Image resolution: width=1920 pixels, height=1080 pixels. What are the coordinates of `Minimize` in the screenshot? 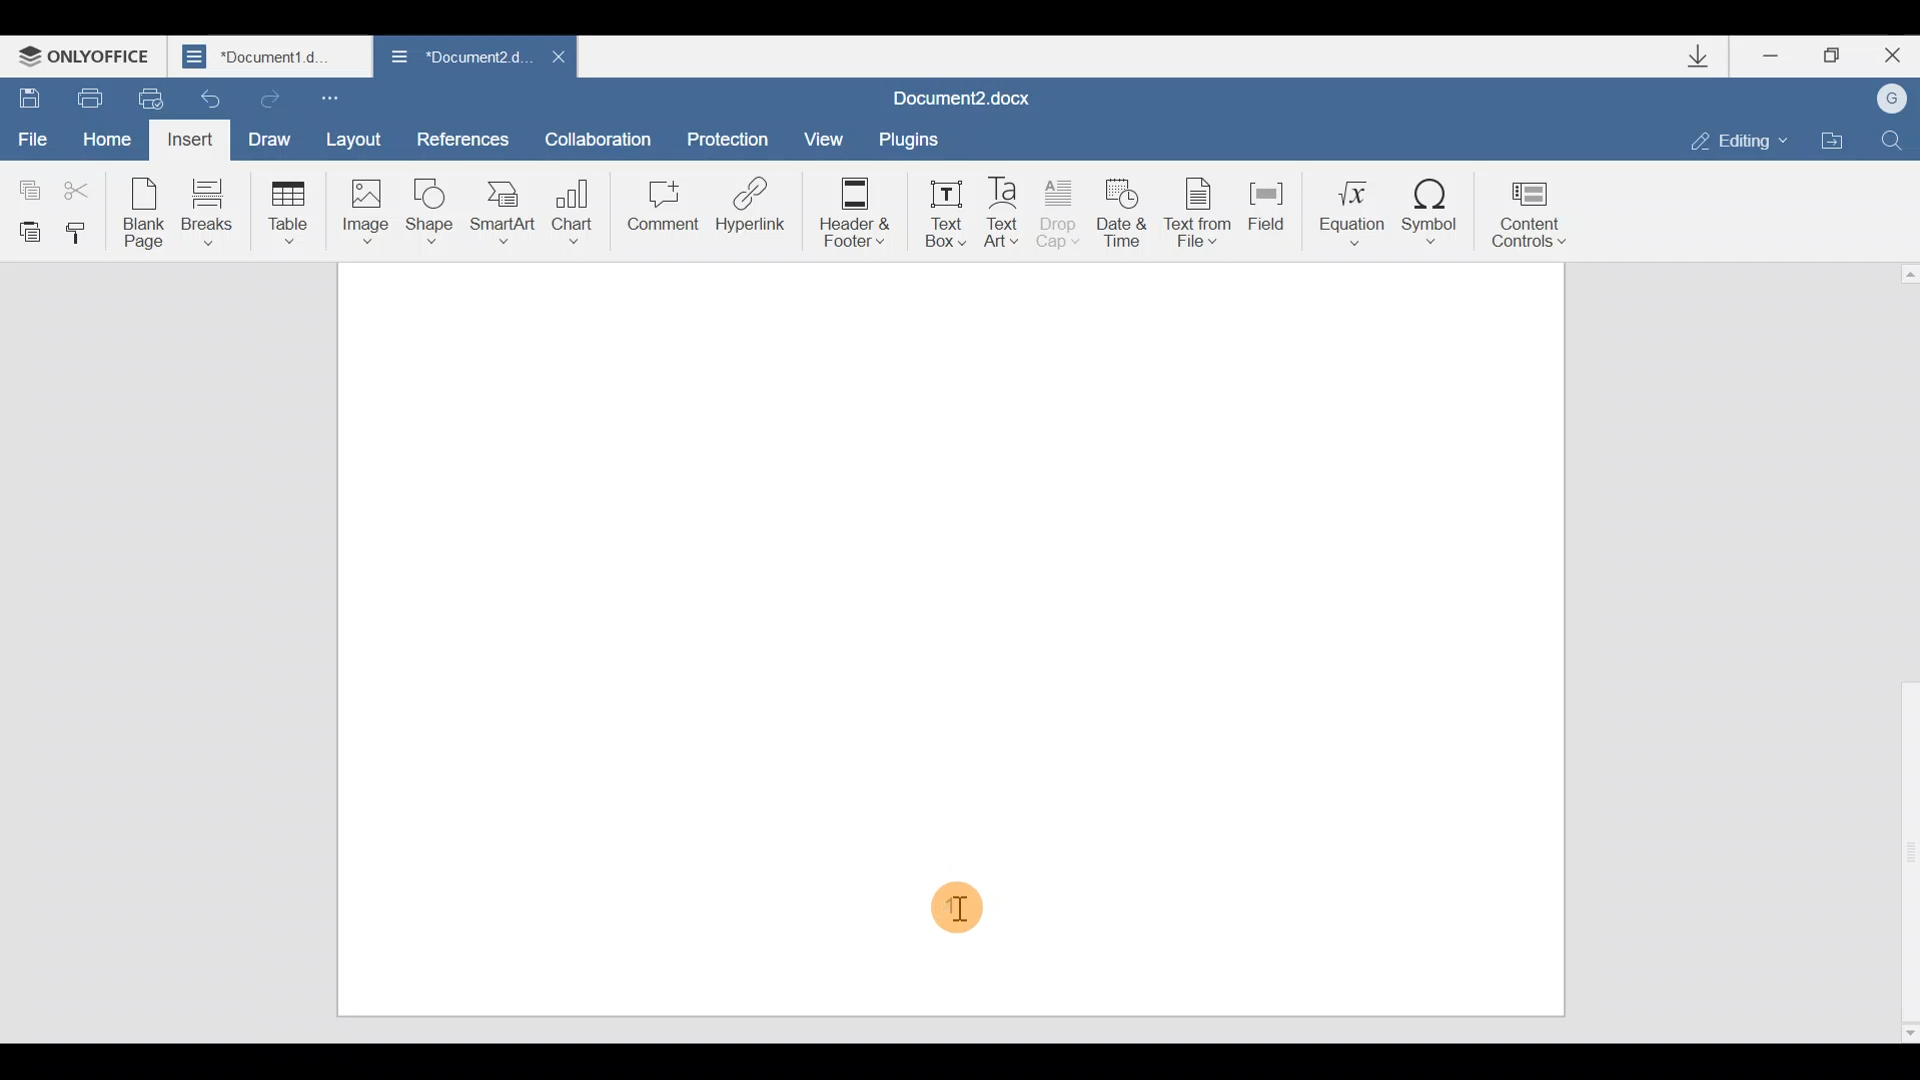 It's located at (1765, 58).